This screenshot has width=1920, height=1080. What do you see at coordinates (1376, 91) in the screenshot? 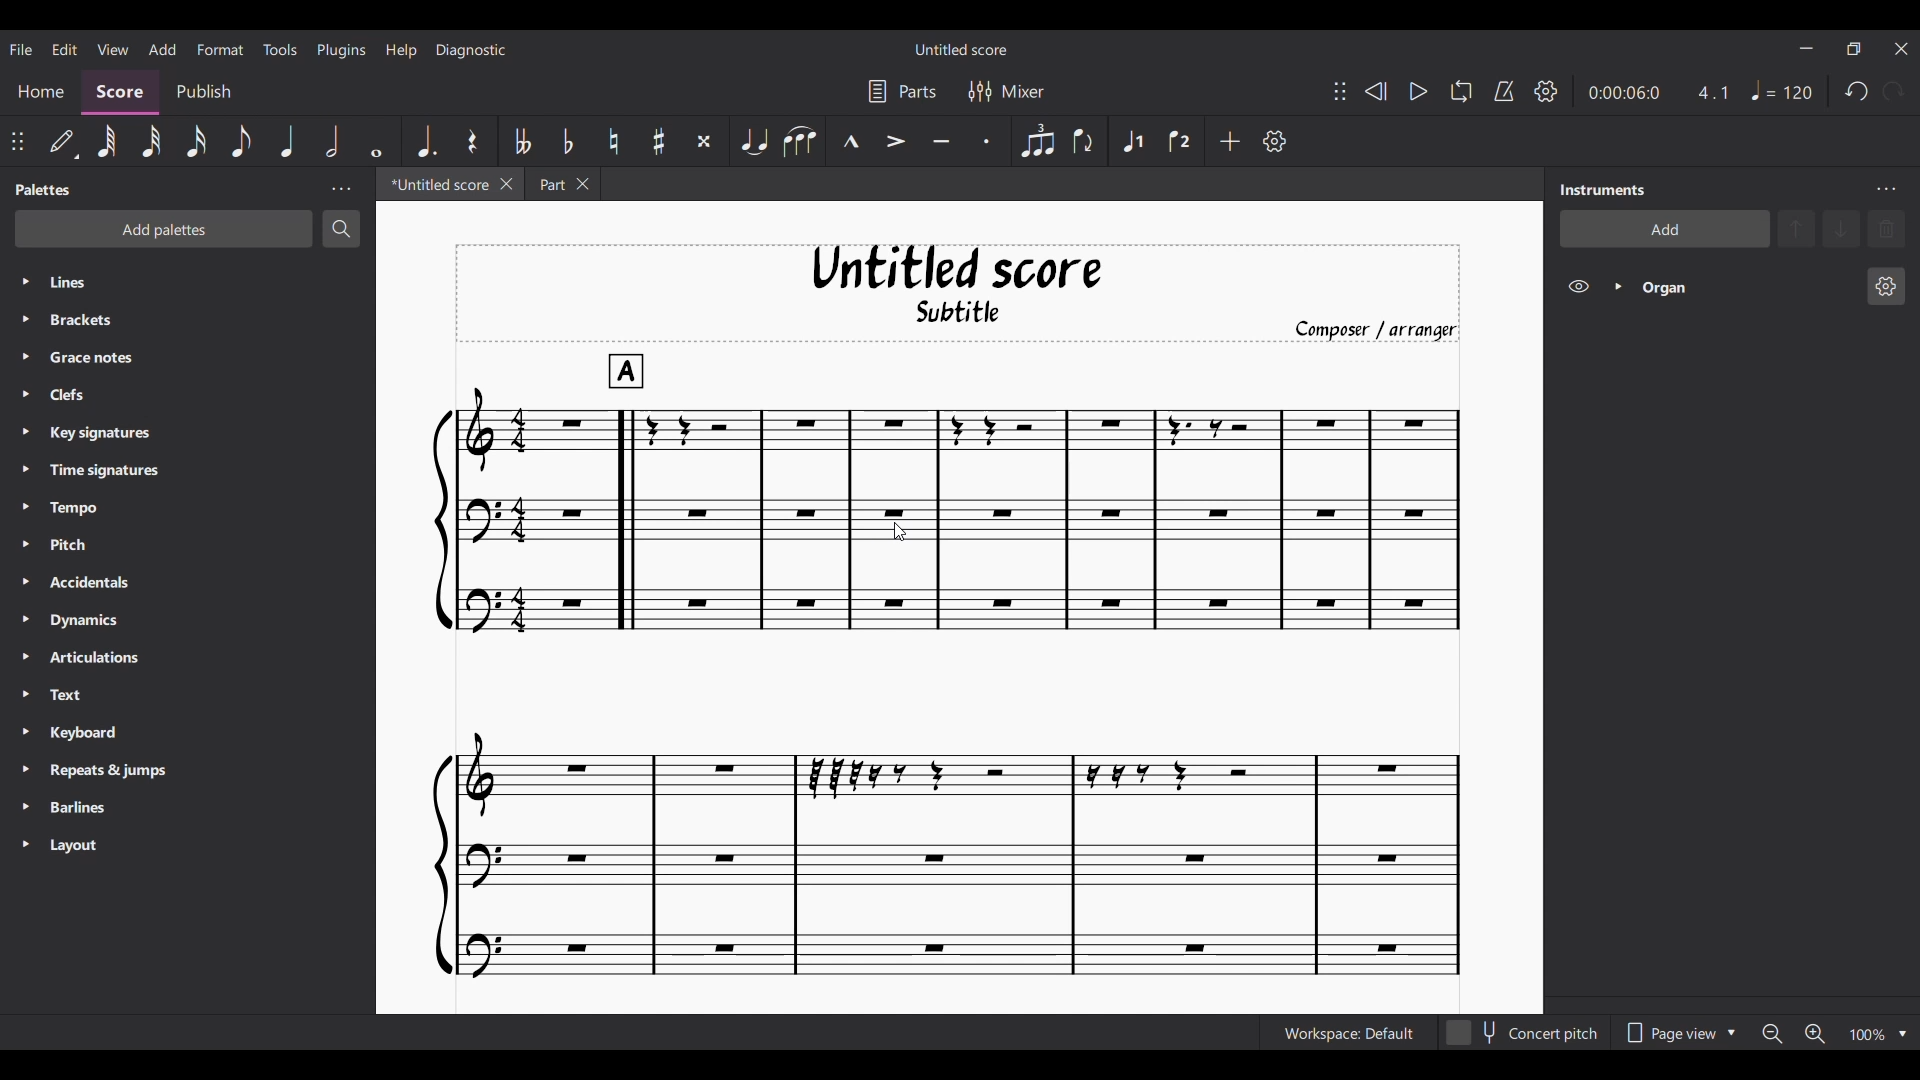
I see `Rewind` at bounding box center [1376, 91].